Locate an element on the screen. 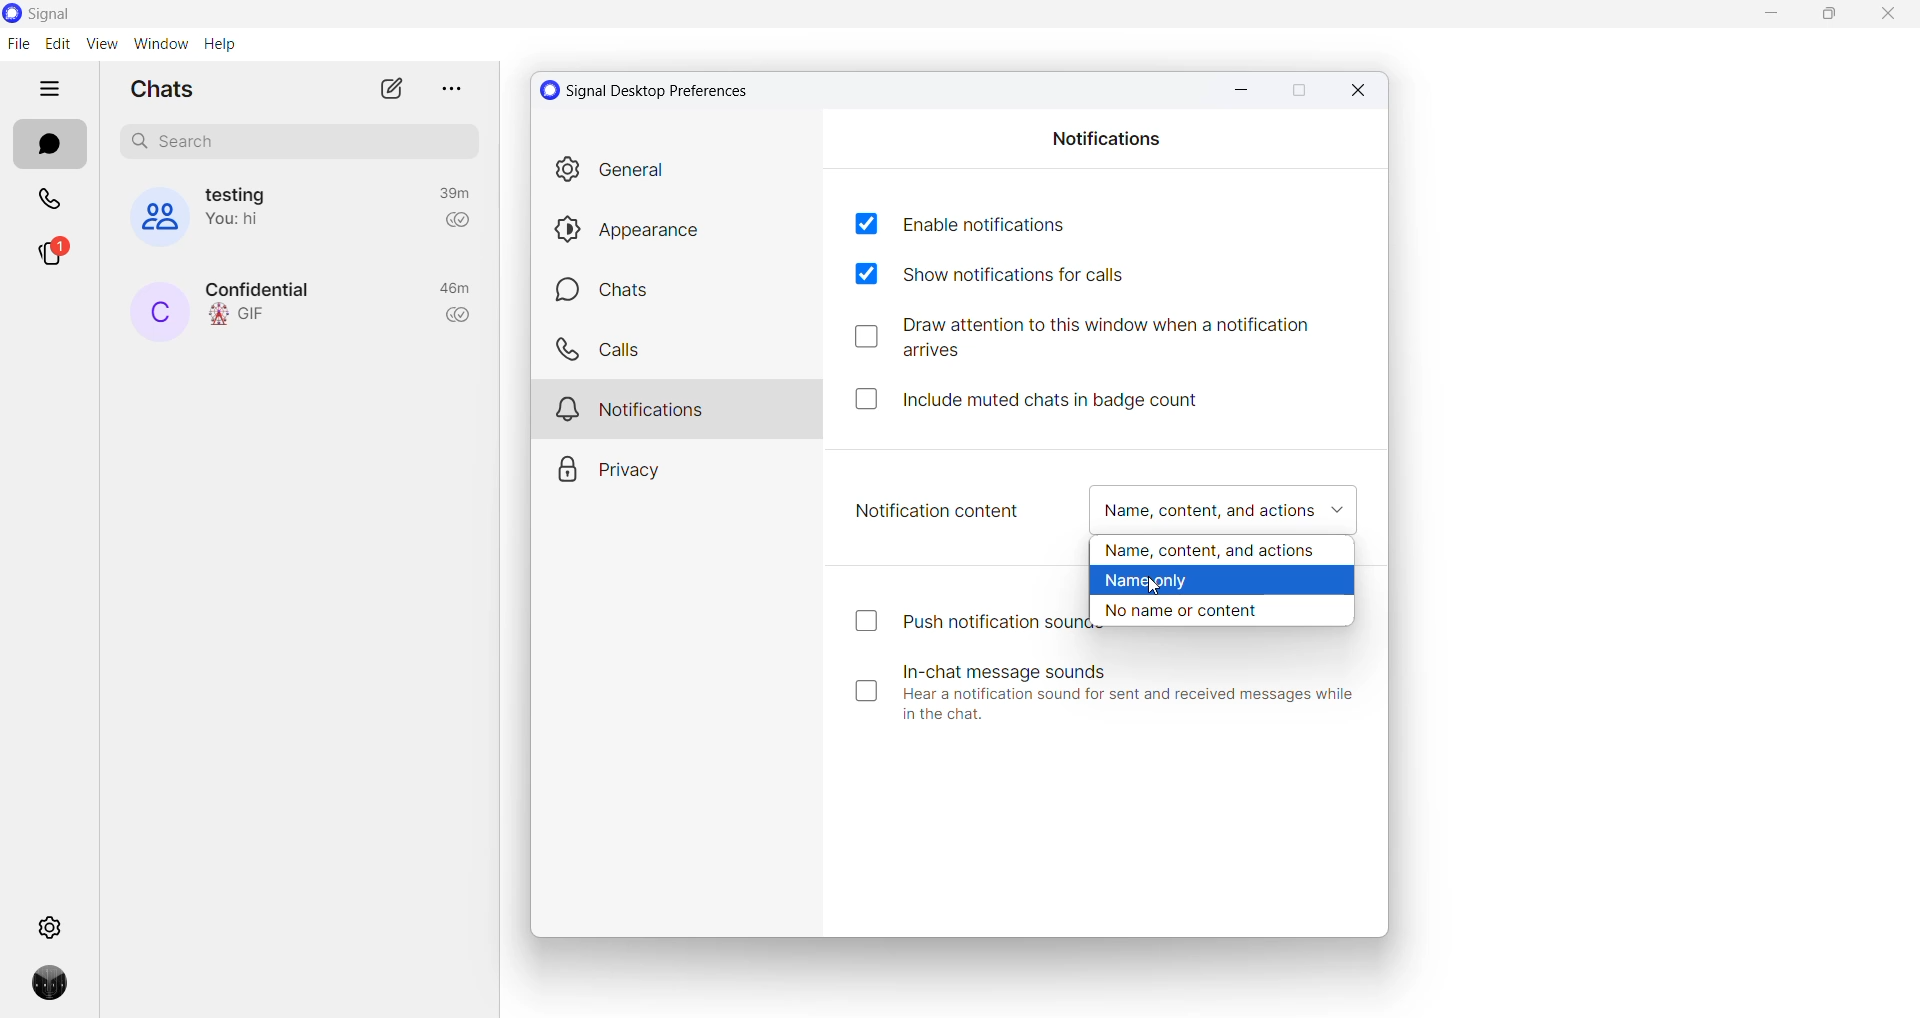 This screenshot has width=1920, height=1018. stories is located at coordinates (49, 259).